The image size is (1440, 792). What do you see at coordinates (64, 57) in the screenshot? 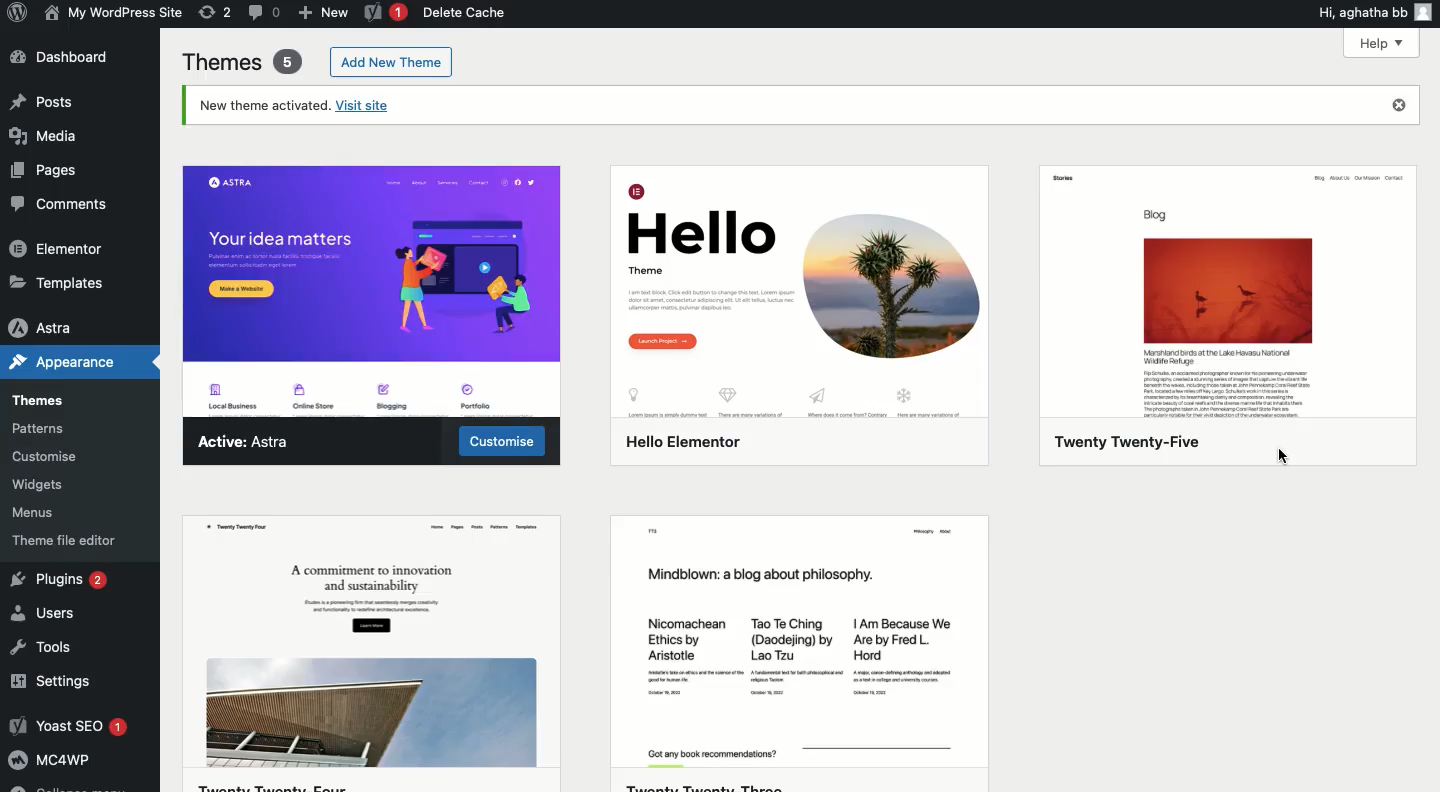
I see `Dashboard` at bounding box center [64, 57].